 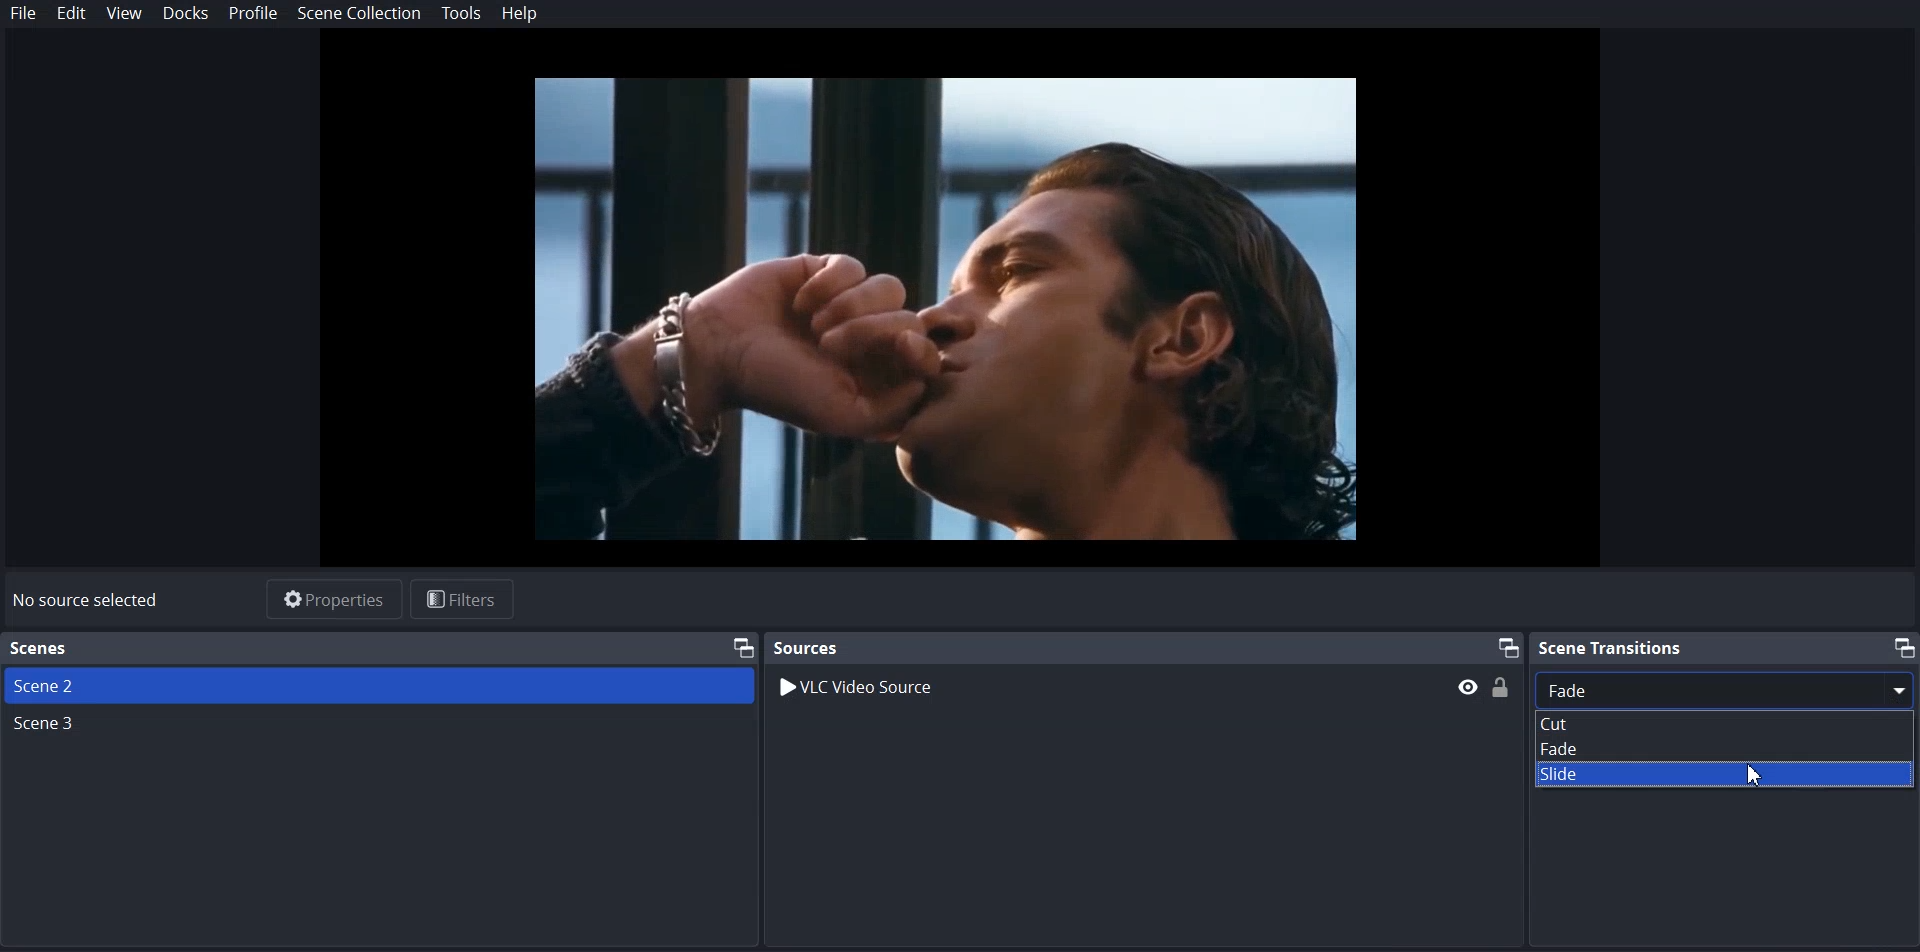 I want to click on VLC Video Source , so click(x=862, y=690).